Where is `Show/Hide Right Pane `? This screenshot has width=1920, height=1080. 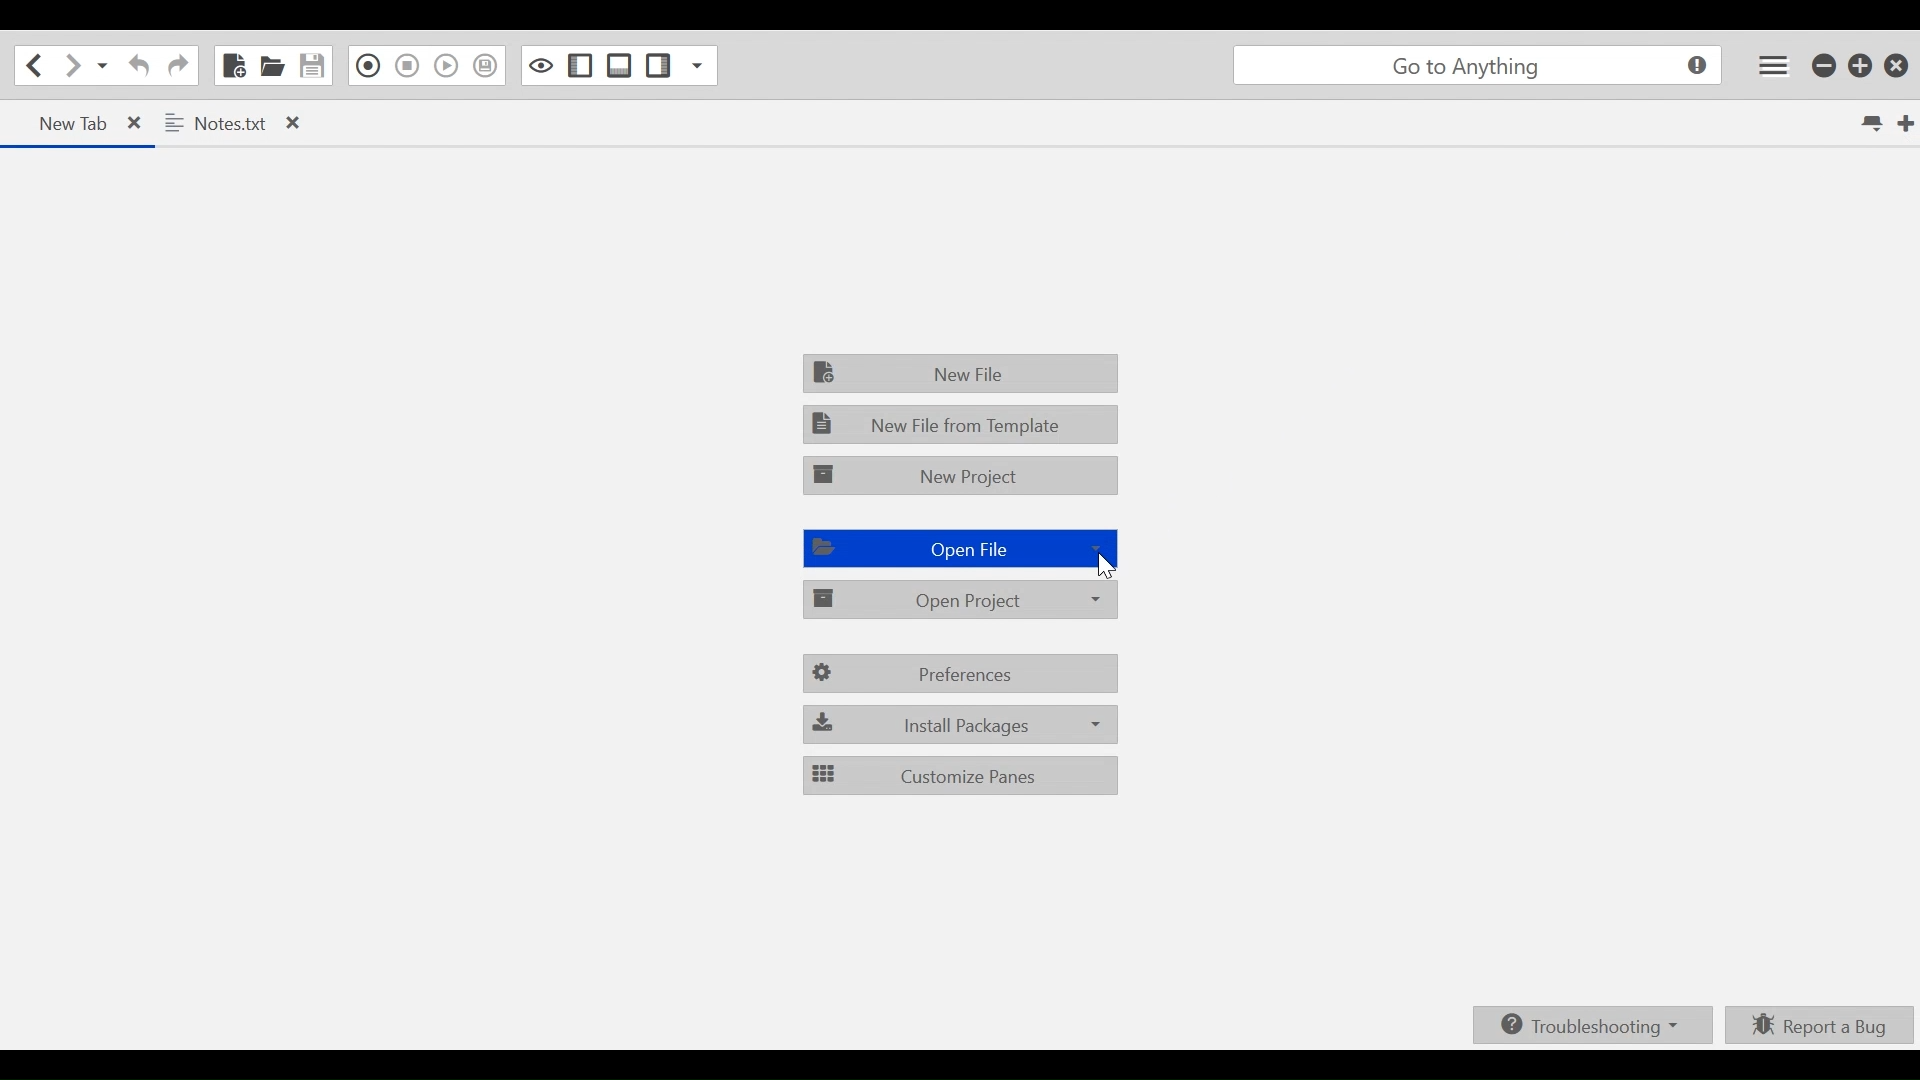 Show/Hide Right Pane  is located at coordinates (657, 65).